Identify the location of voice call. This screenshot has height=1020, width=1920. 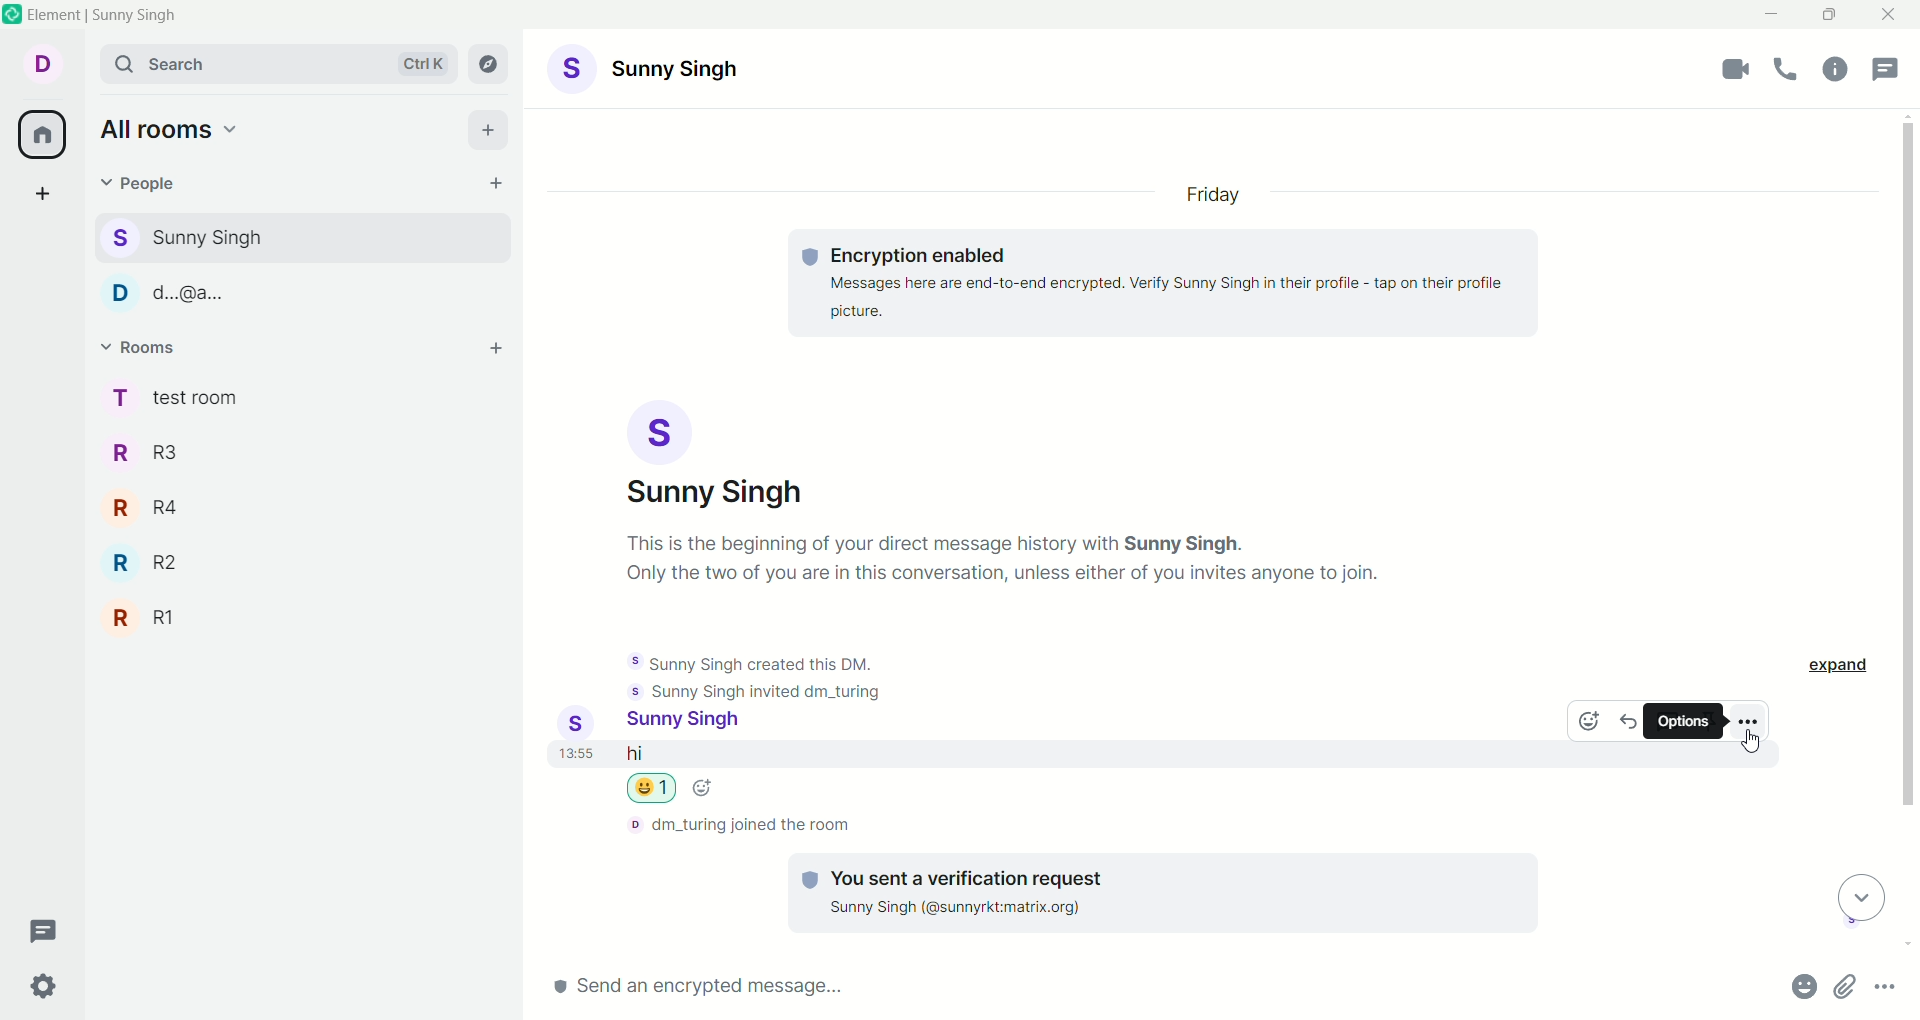
(1790, 71).